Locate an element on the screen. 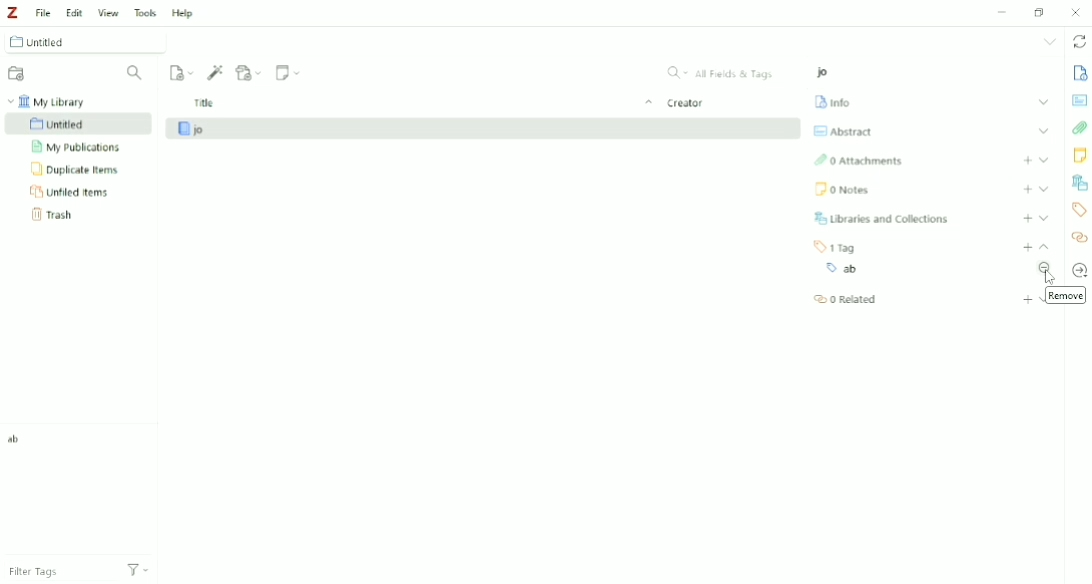  Libraries and Collections is located at coordinates (880, 217).